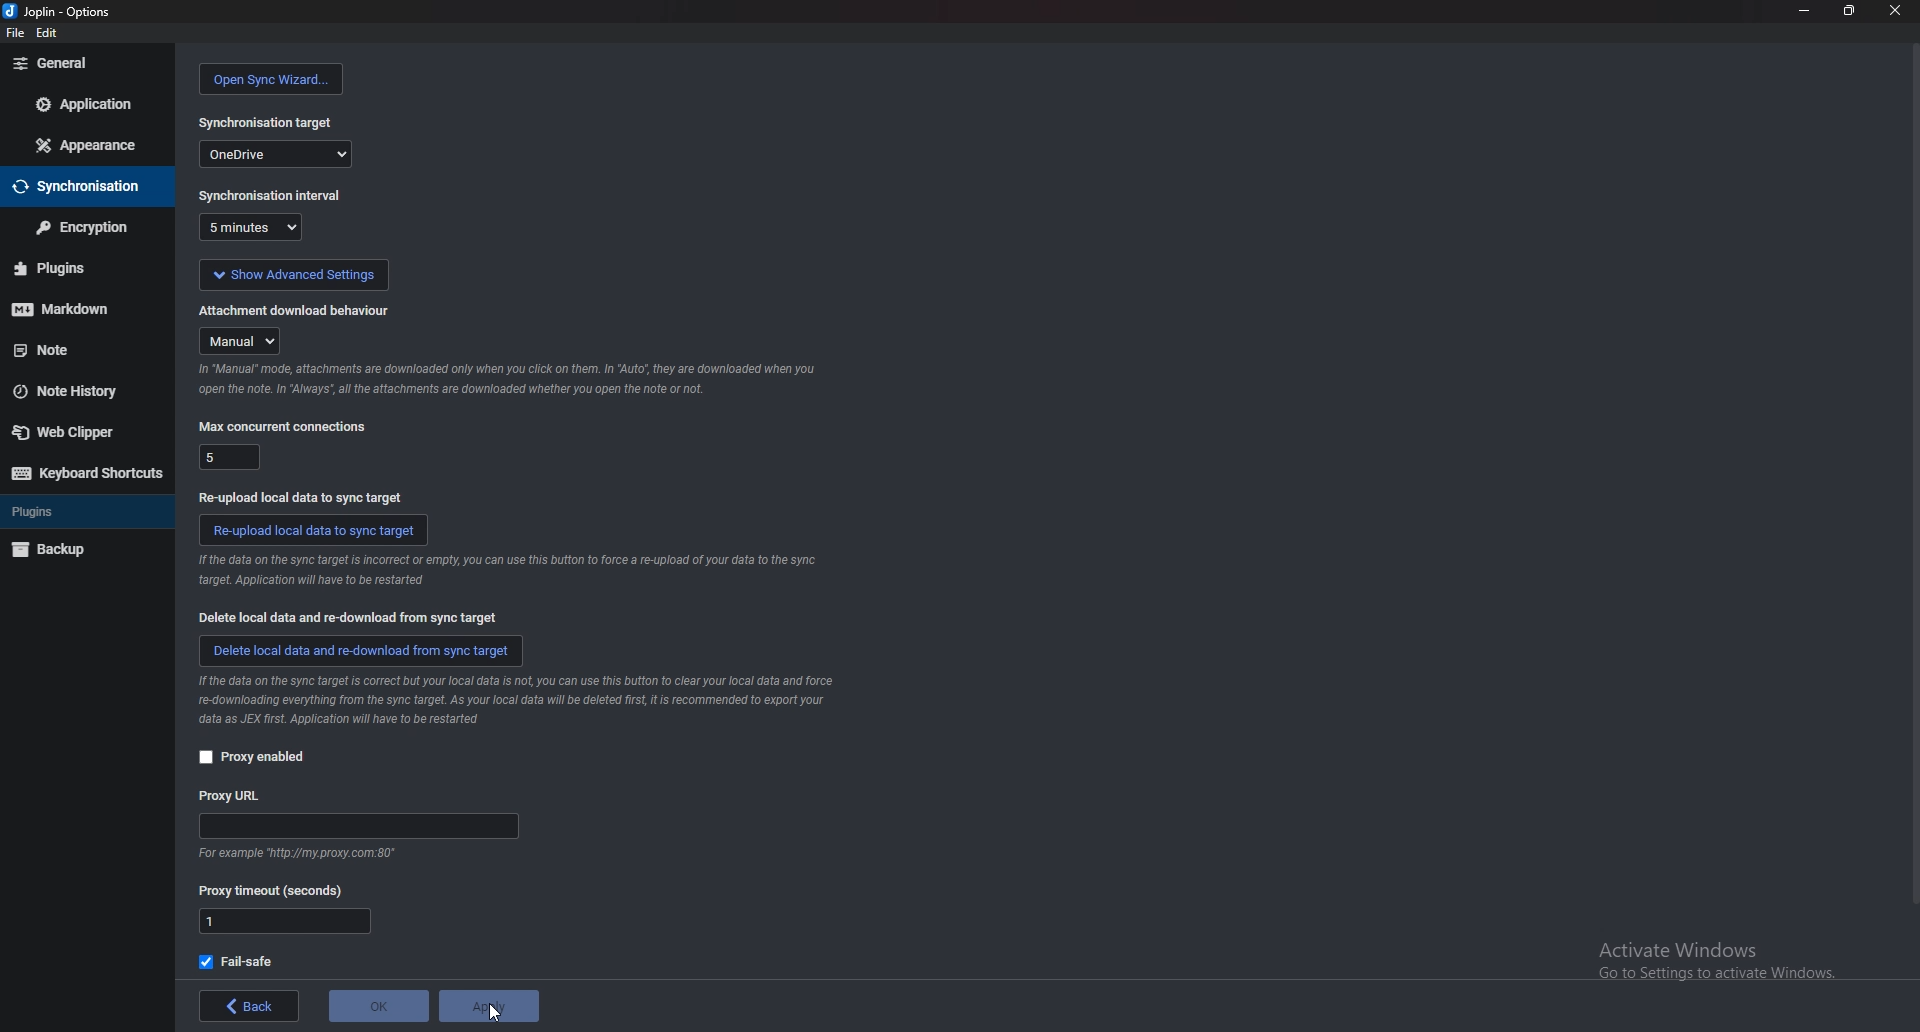 This screenshot has height=1032, width=1920. What do you see at coordinates (242, 342) in the screenshot?
I see `always` at bounding box center [242, 342].